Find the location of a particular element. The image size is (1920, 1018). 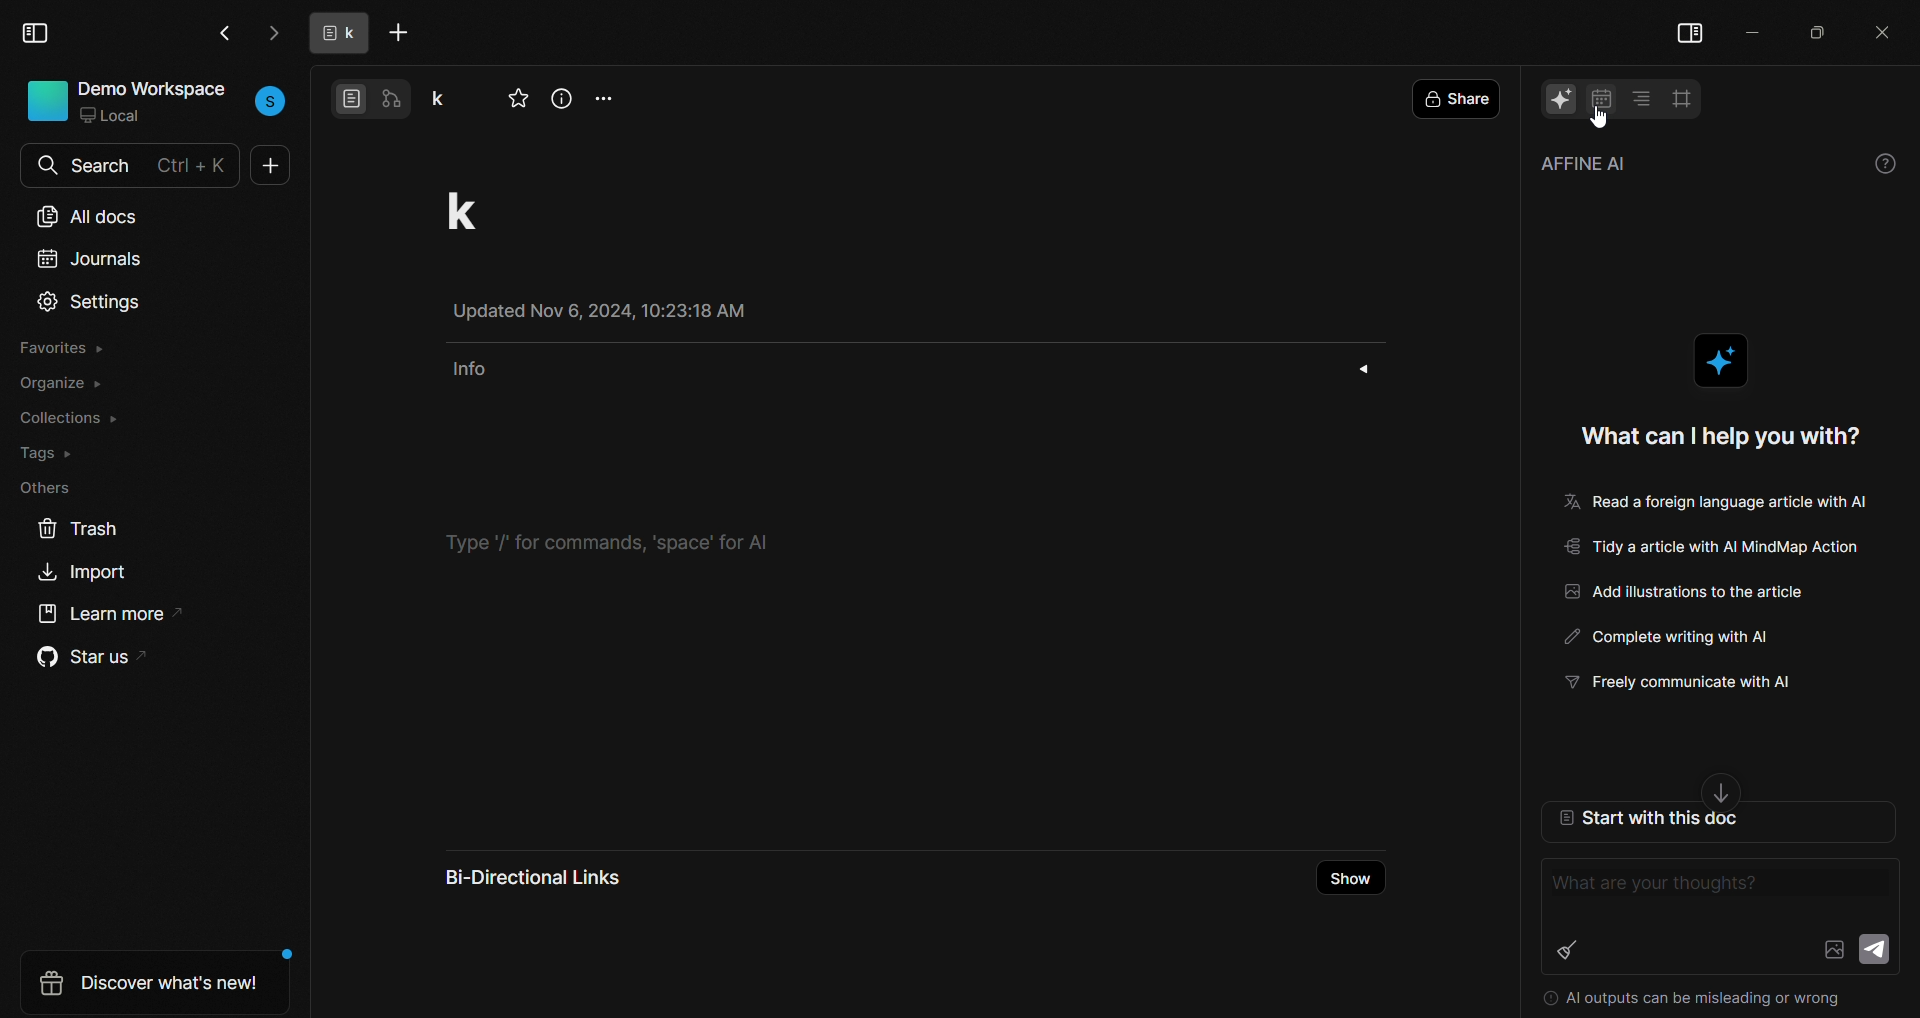

send is located at coordinates (1878, 949).